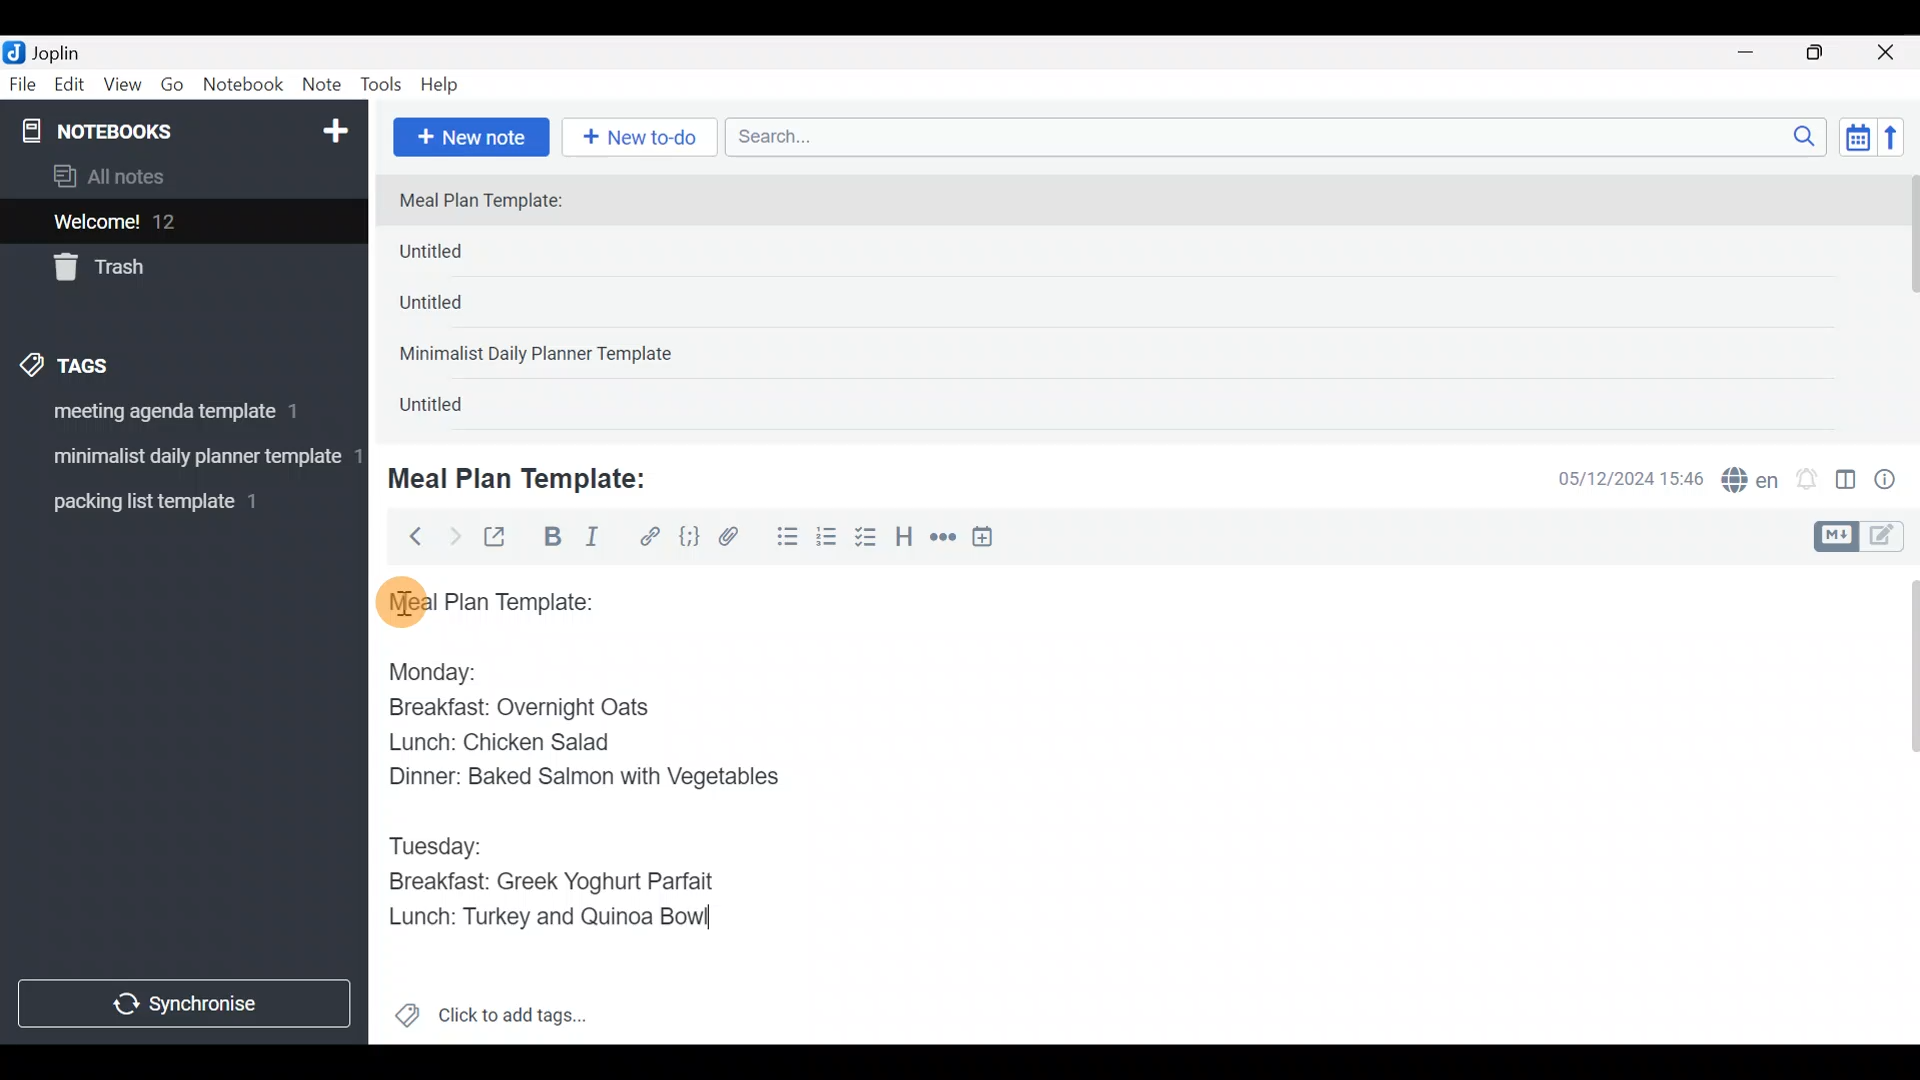  I want to click on Checkbox, so click(868, 539).